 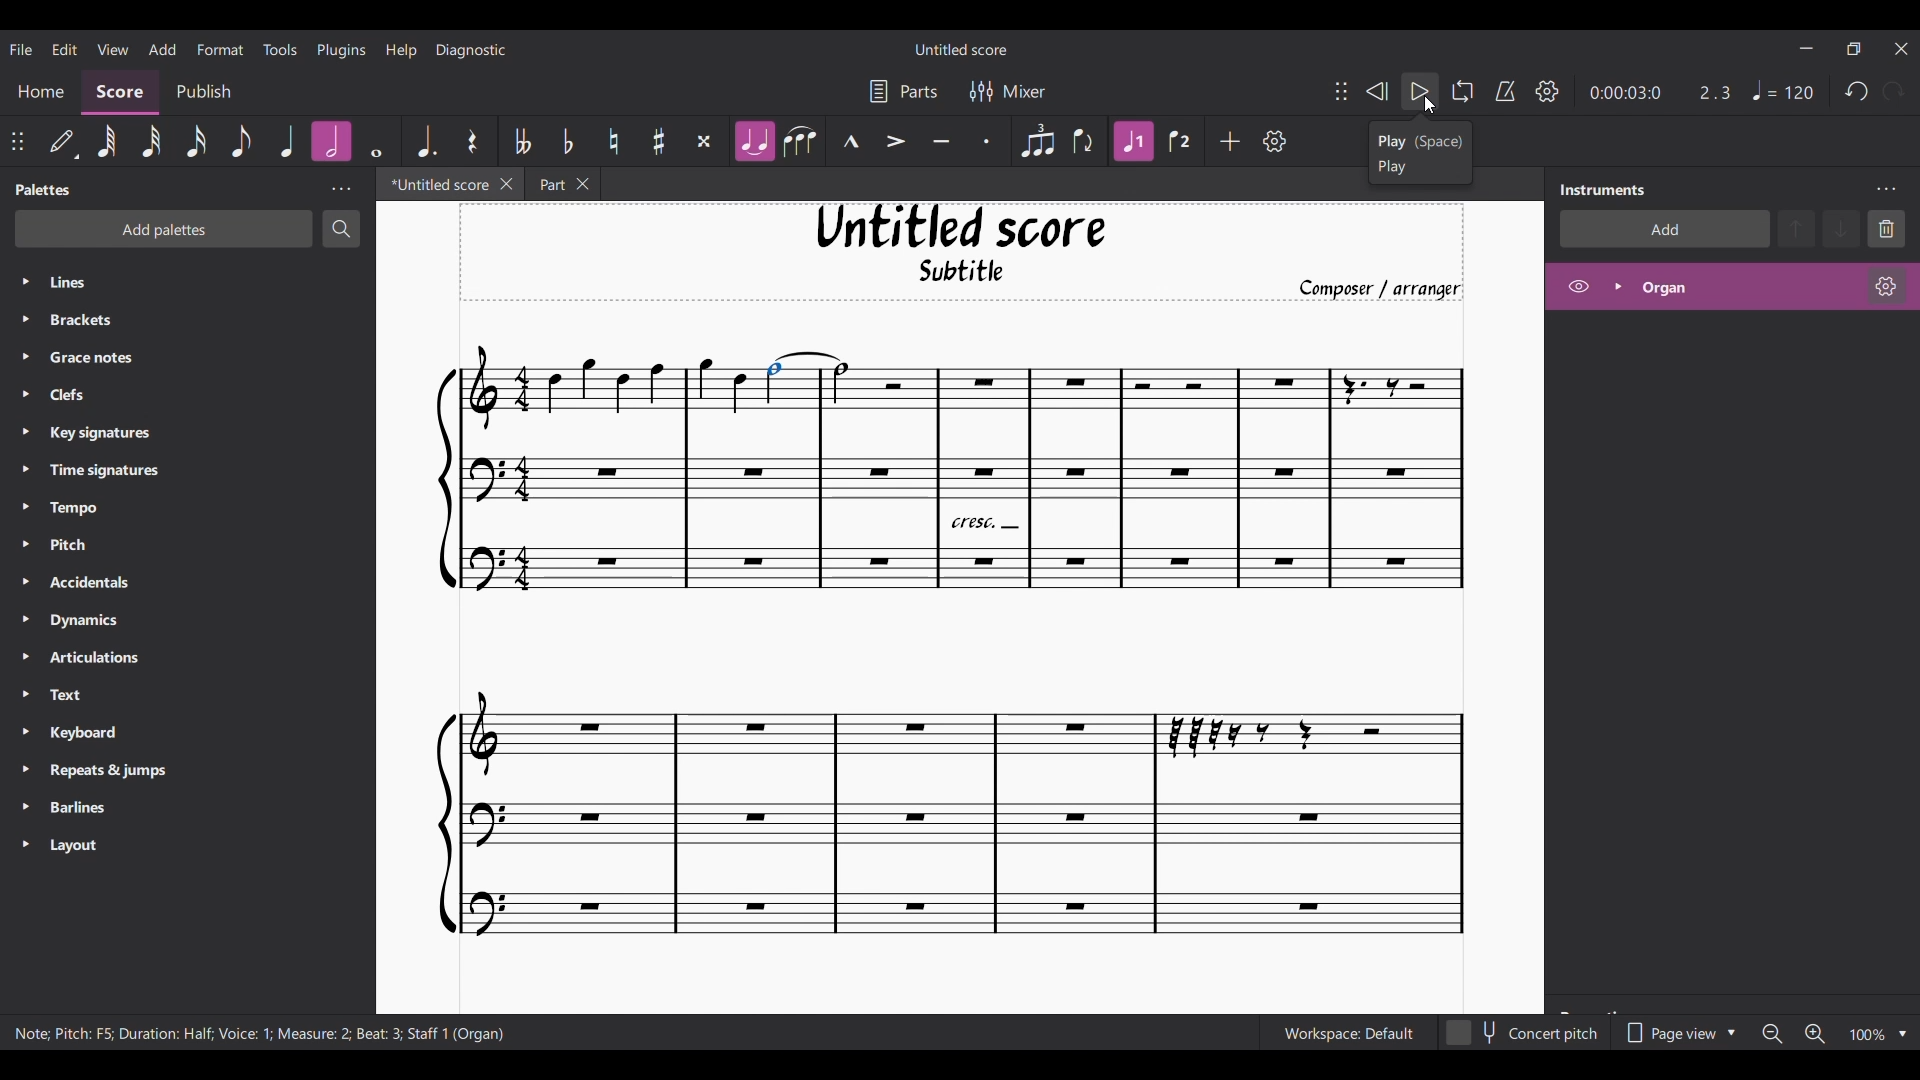 I want to click on Redo, so click(x=1892, y=92).